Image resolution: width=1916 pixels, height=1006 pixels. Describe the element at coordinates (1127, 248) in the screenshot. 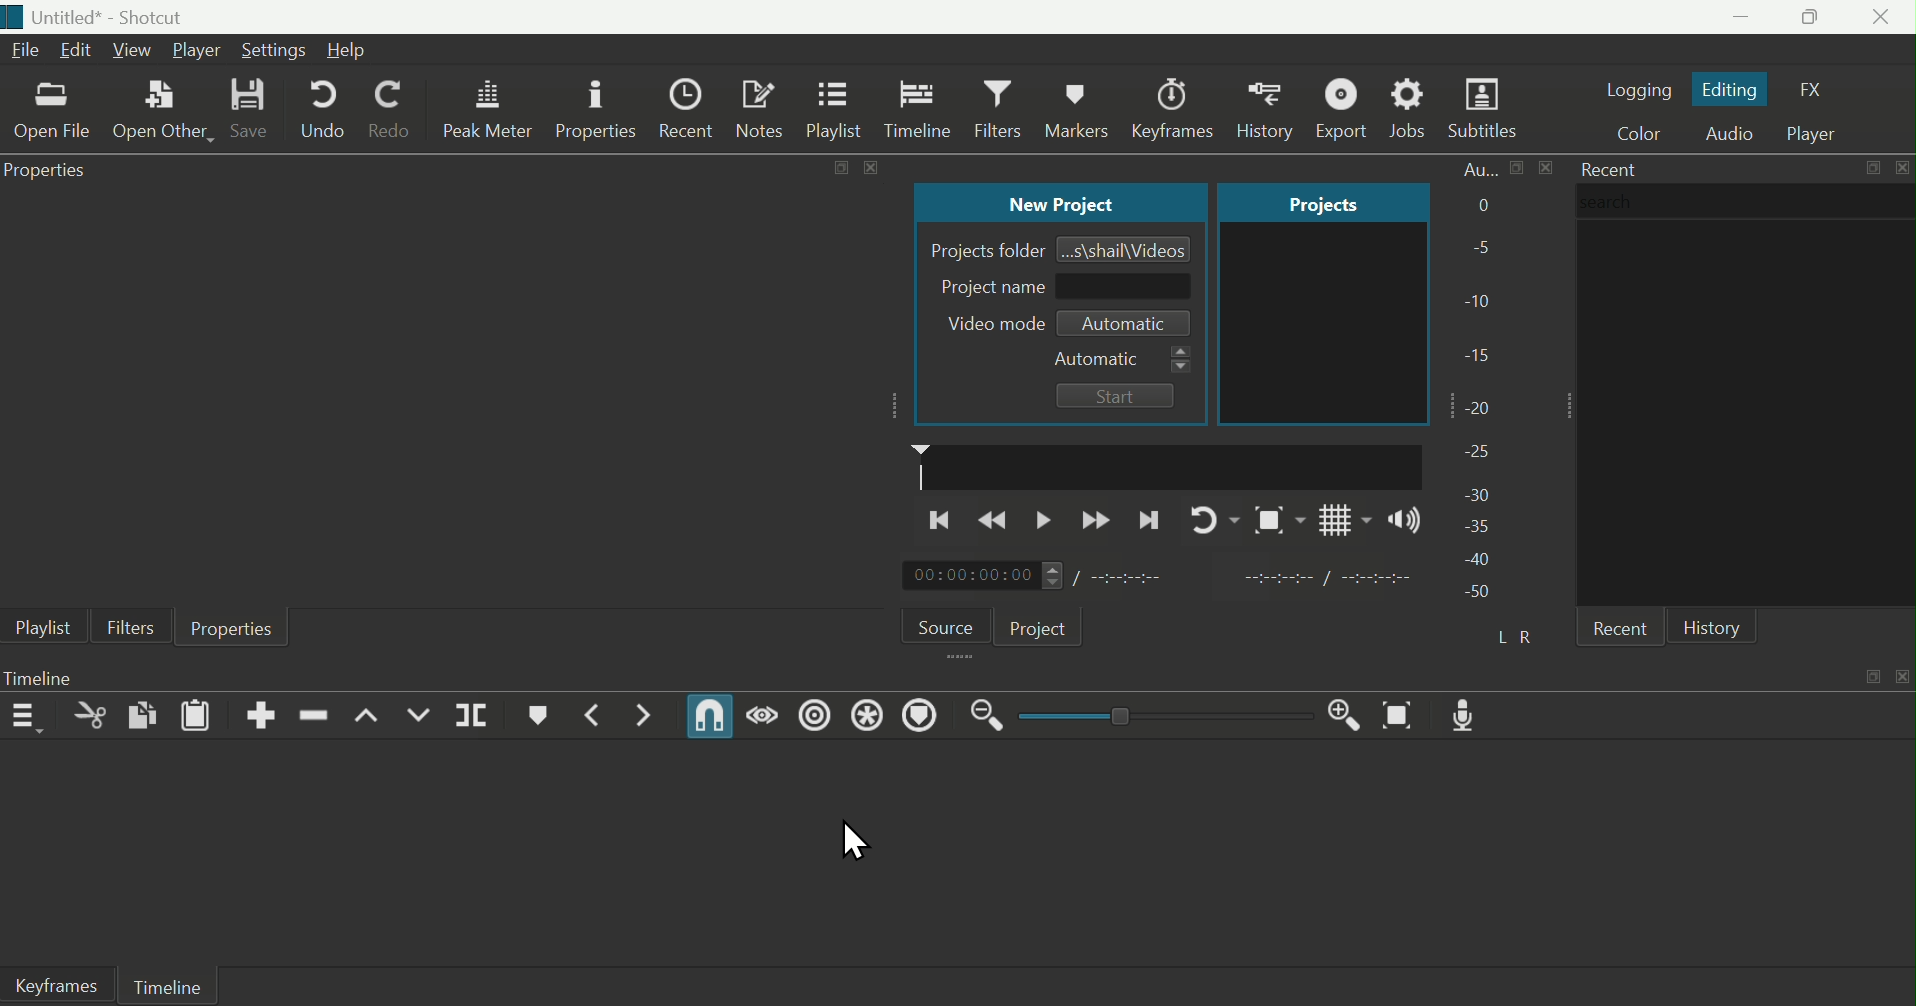

I see `...s\shail\Videos` at that location.